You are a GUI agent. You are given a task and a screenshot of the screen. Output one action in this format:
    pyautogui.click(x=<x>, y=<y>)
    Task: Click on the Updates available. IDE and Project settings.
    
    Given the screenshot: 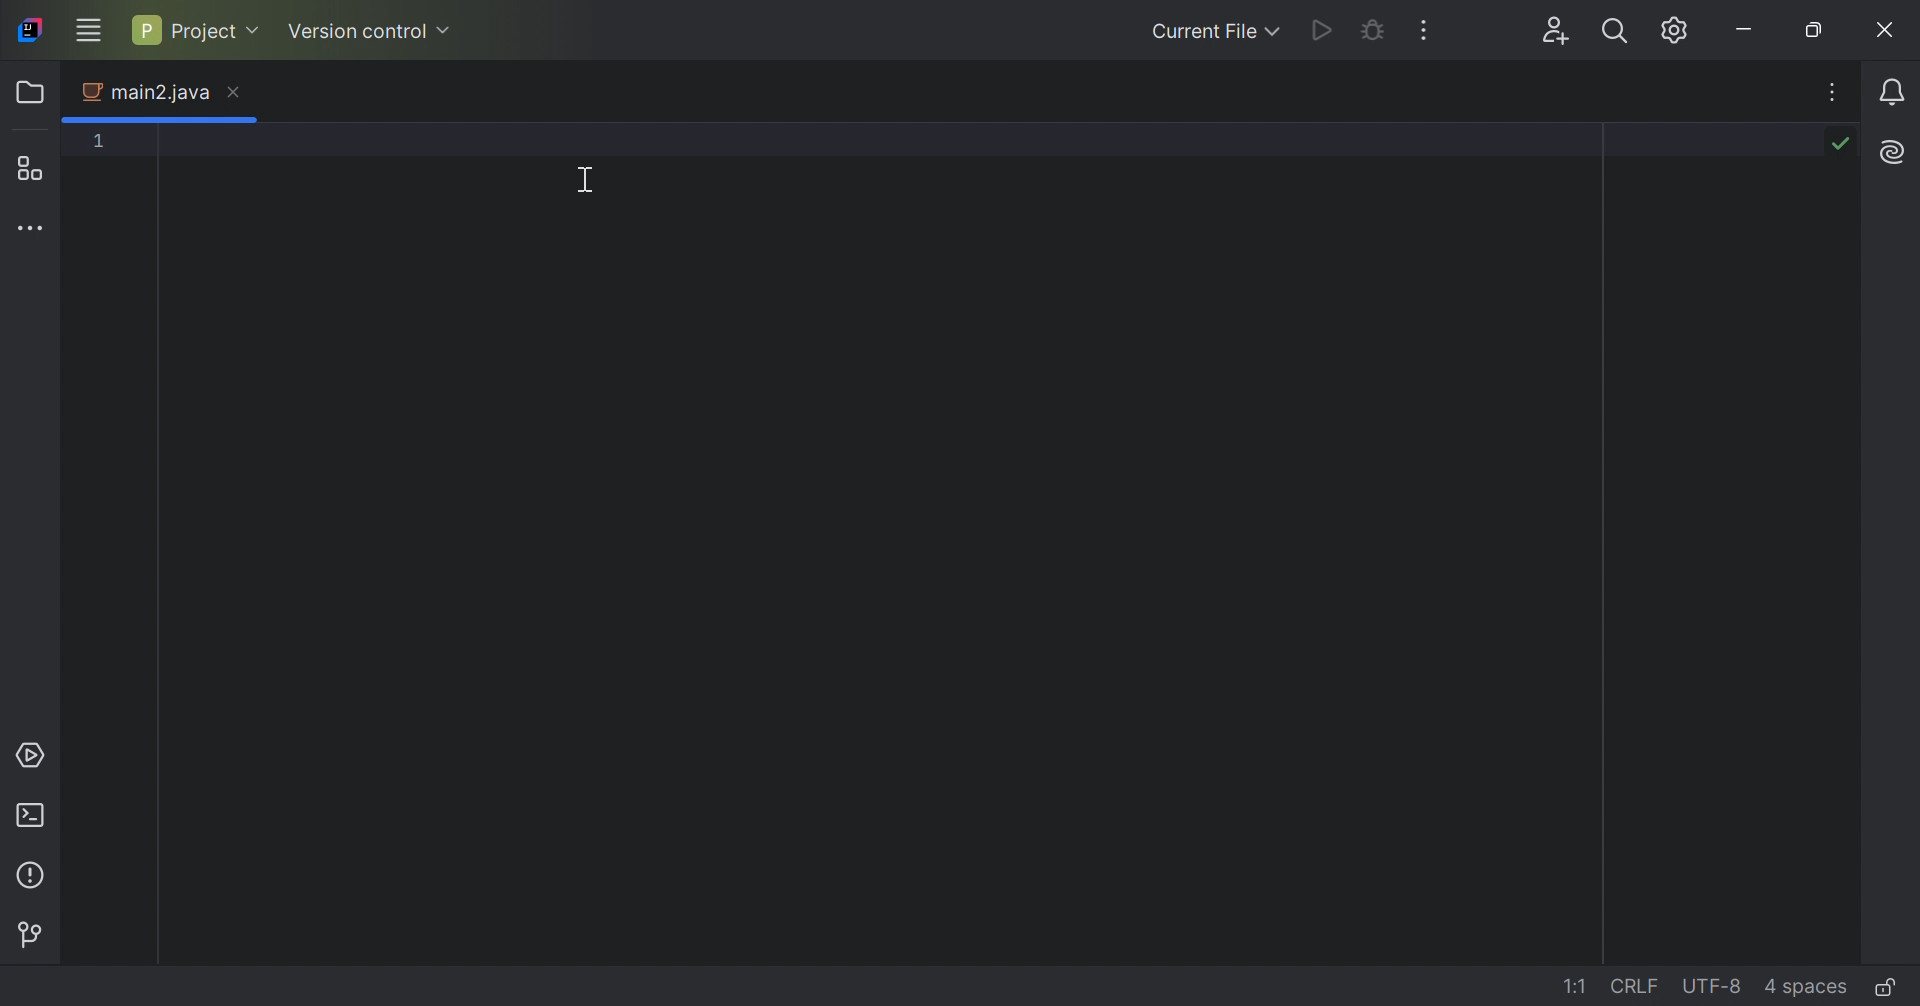 What is the action you would take?
    pyautogui.click(x=1674, y=30)
    